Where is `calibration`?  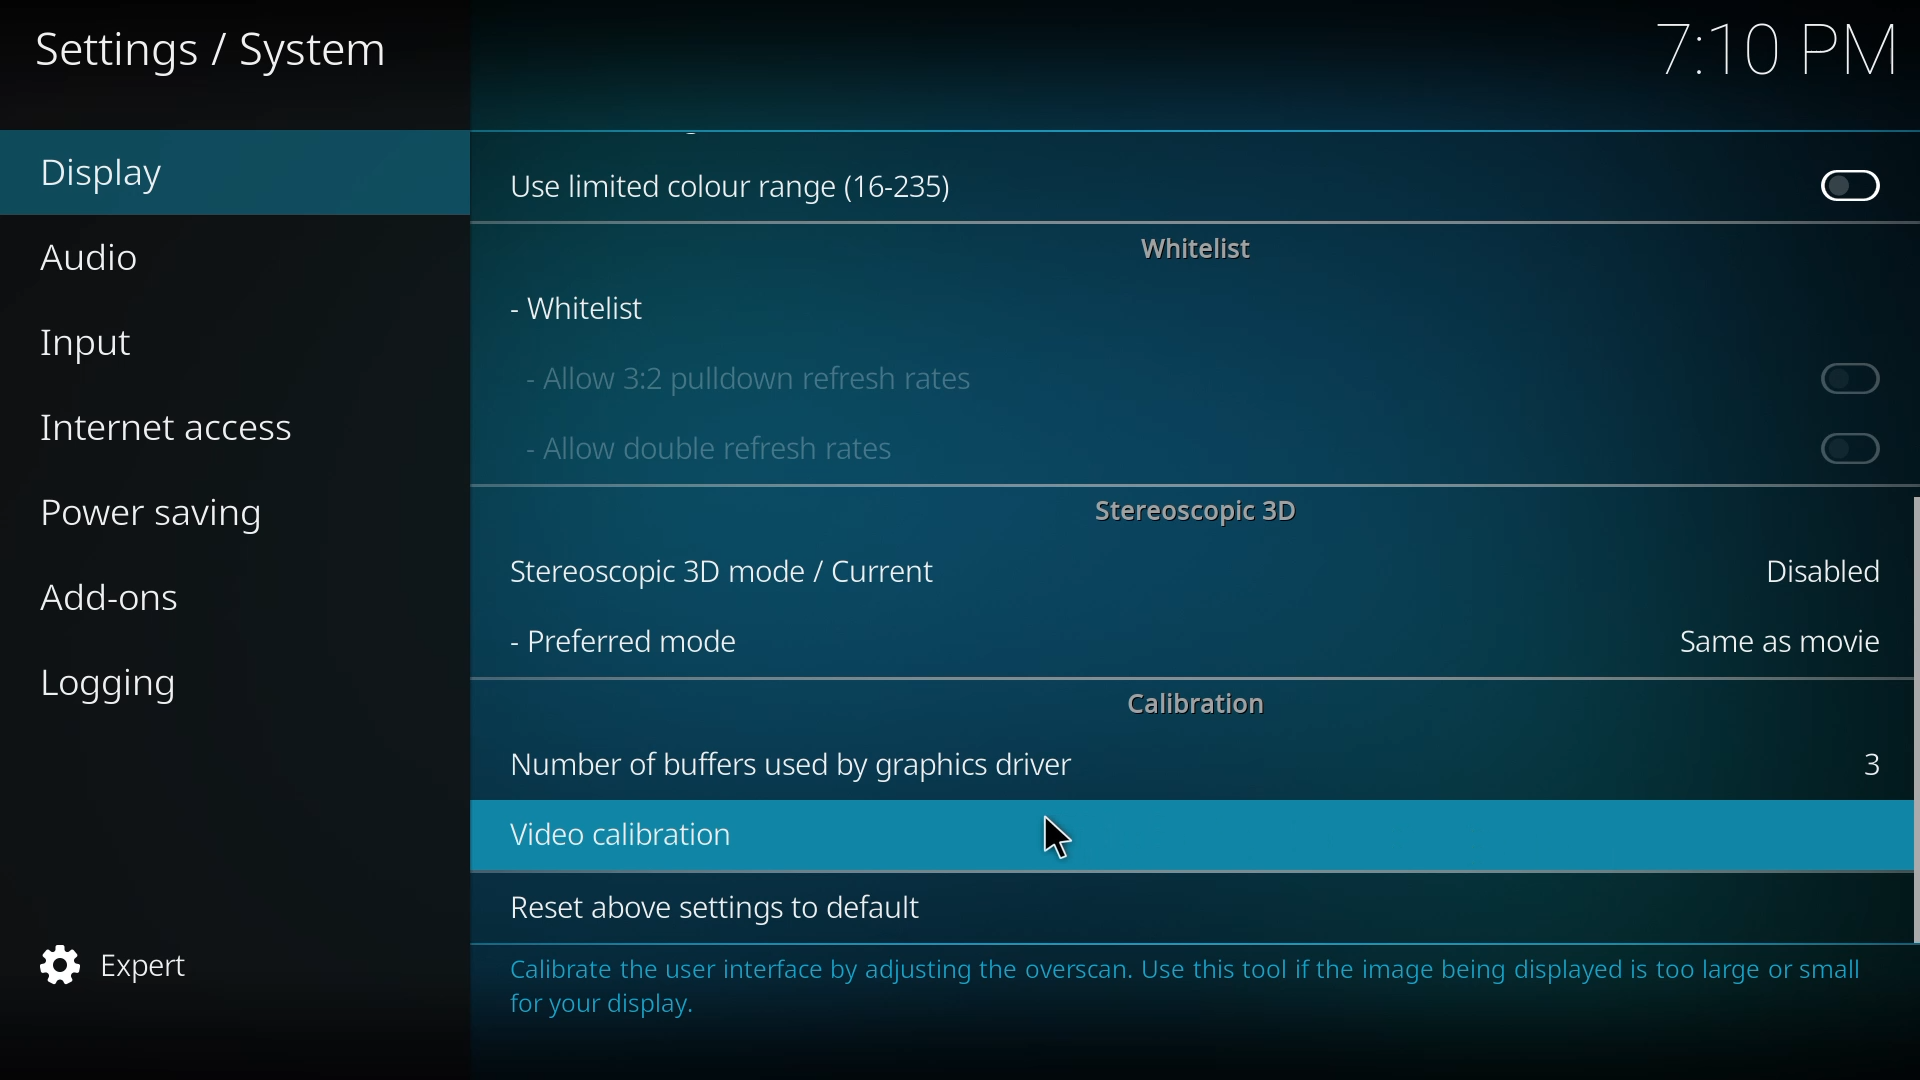
calibration is located at coordinates (1195, 705).